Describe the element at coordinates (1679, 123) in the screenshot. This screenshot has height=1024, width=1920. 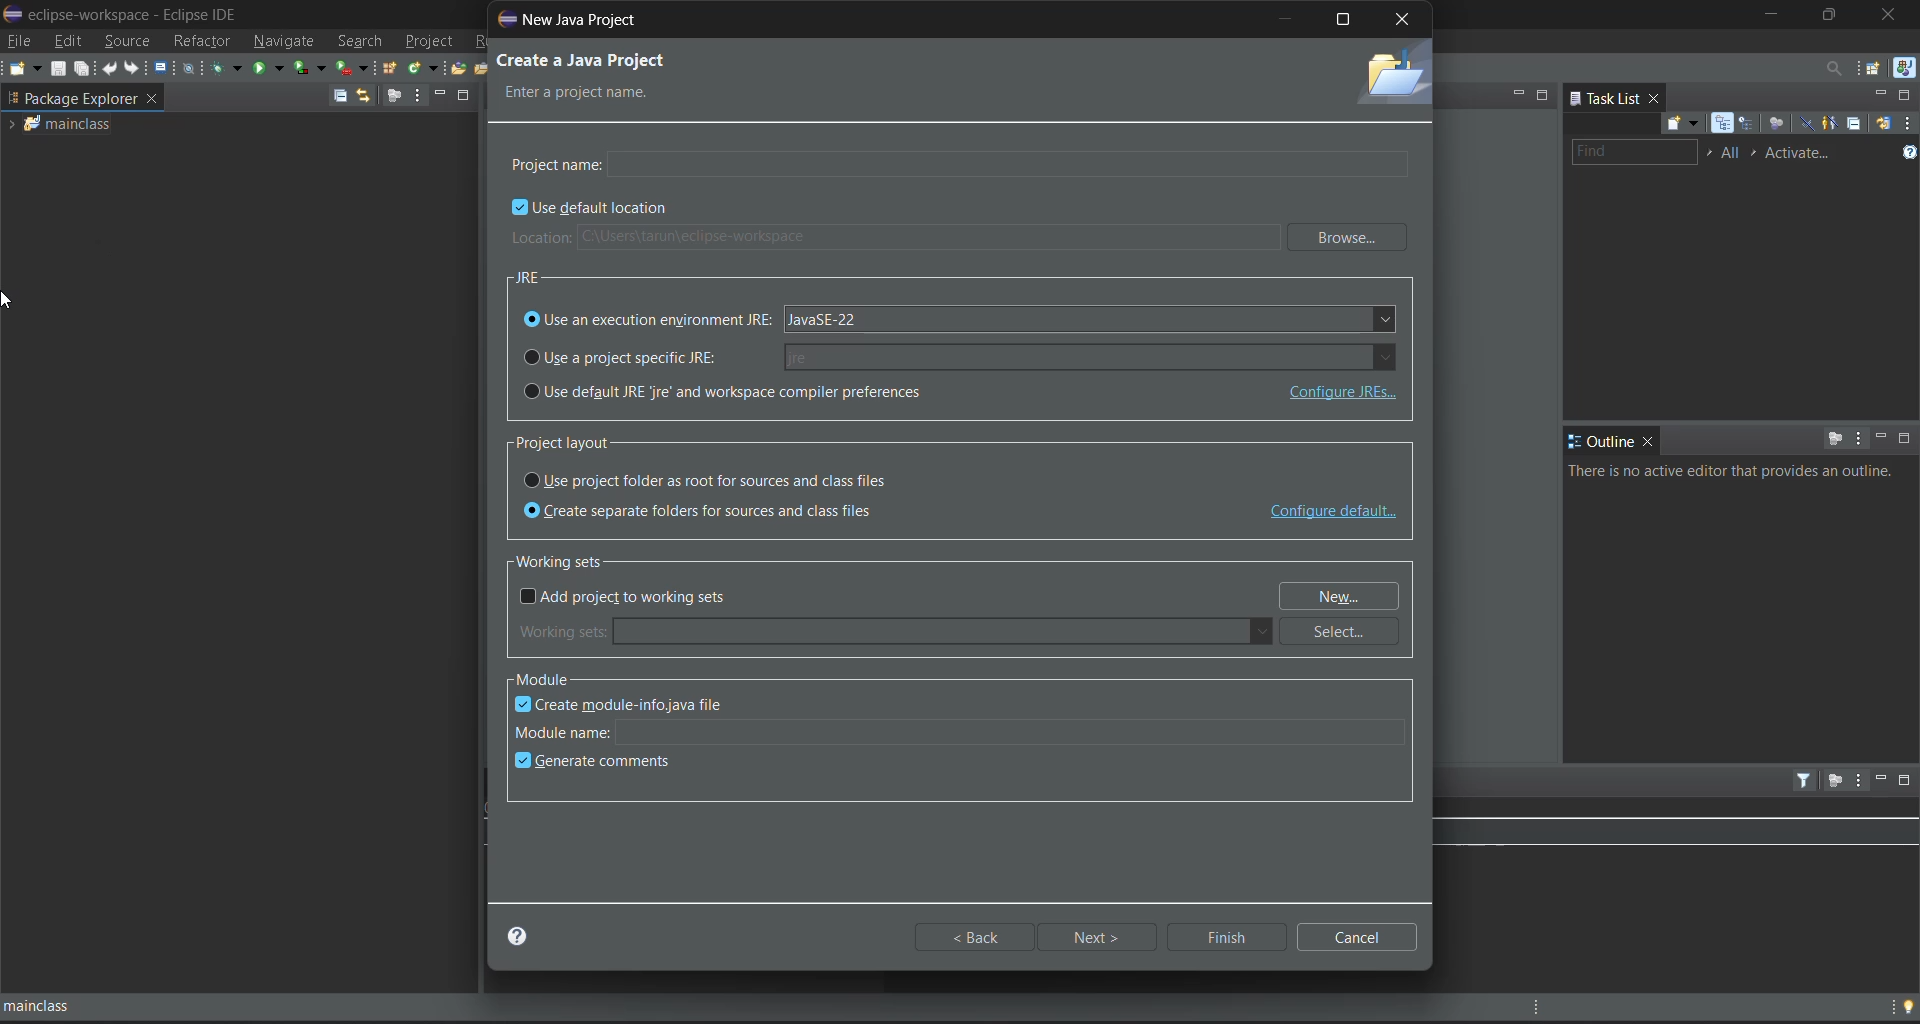
I see `new task` at that location.